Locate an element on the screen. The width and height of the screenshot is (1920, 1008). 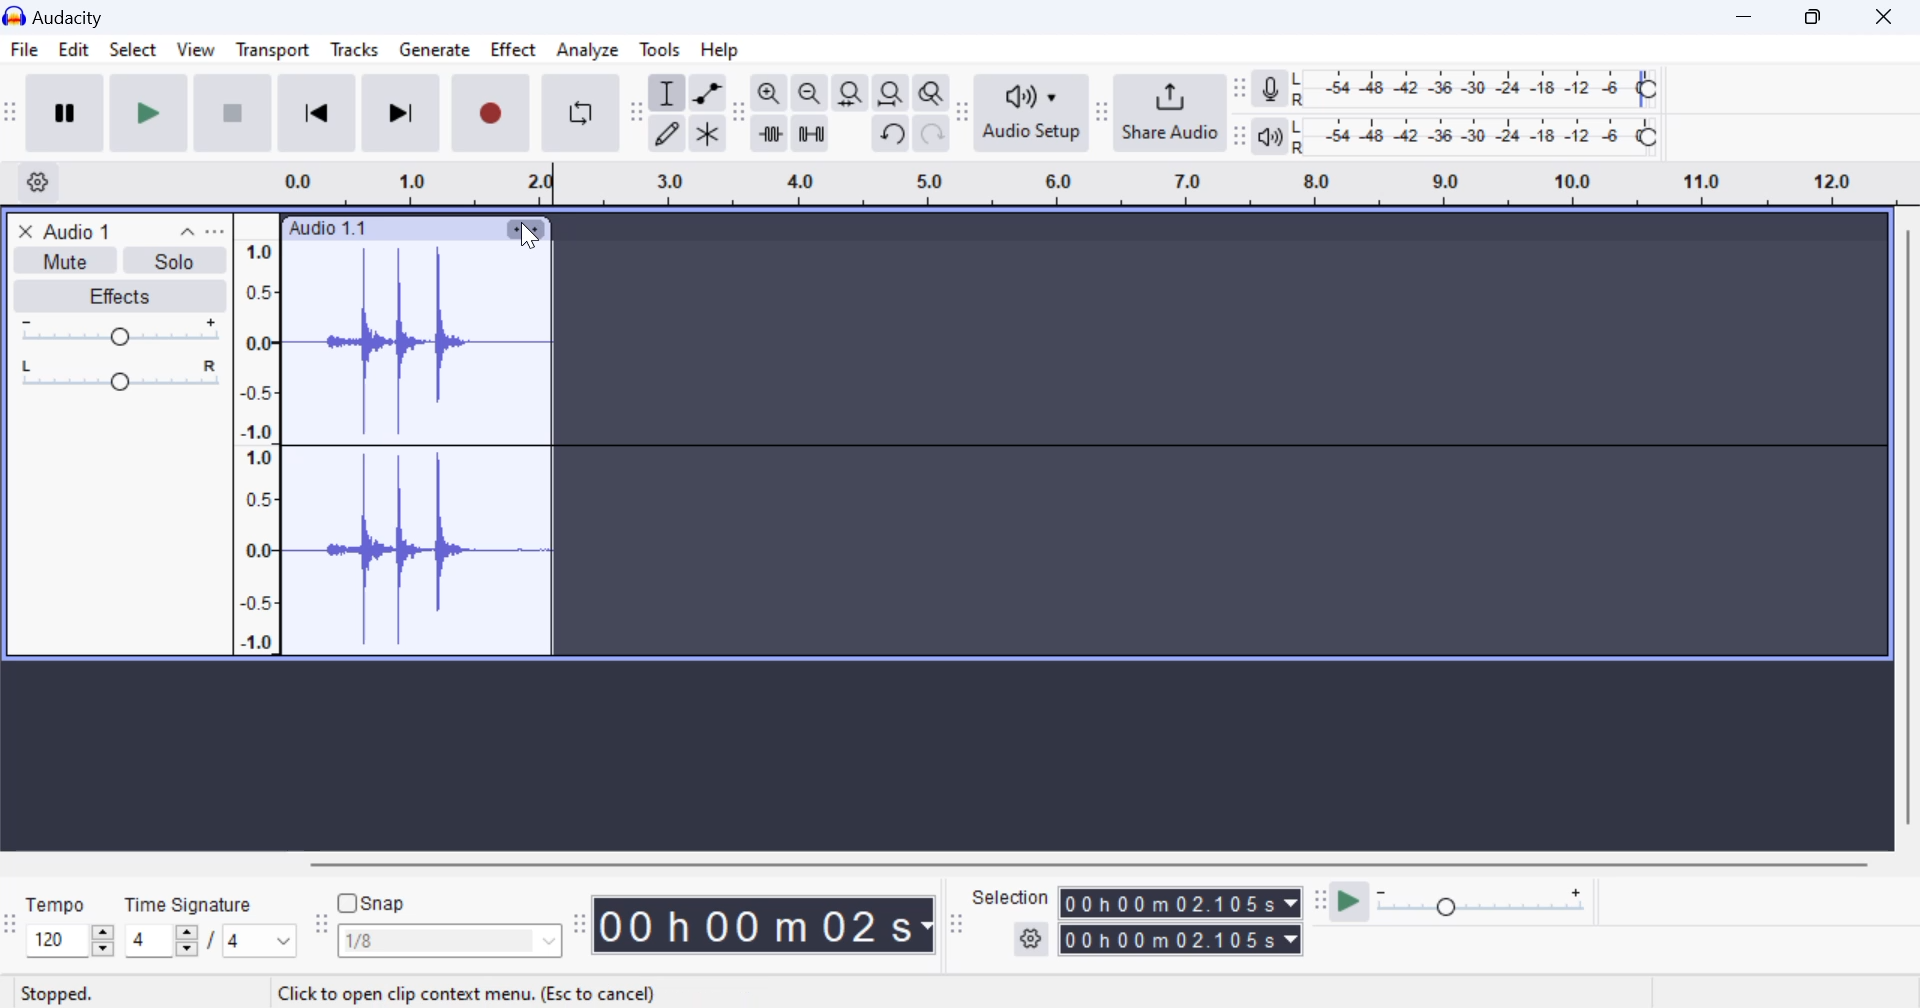
File is located at coordinates (23, 50).